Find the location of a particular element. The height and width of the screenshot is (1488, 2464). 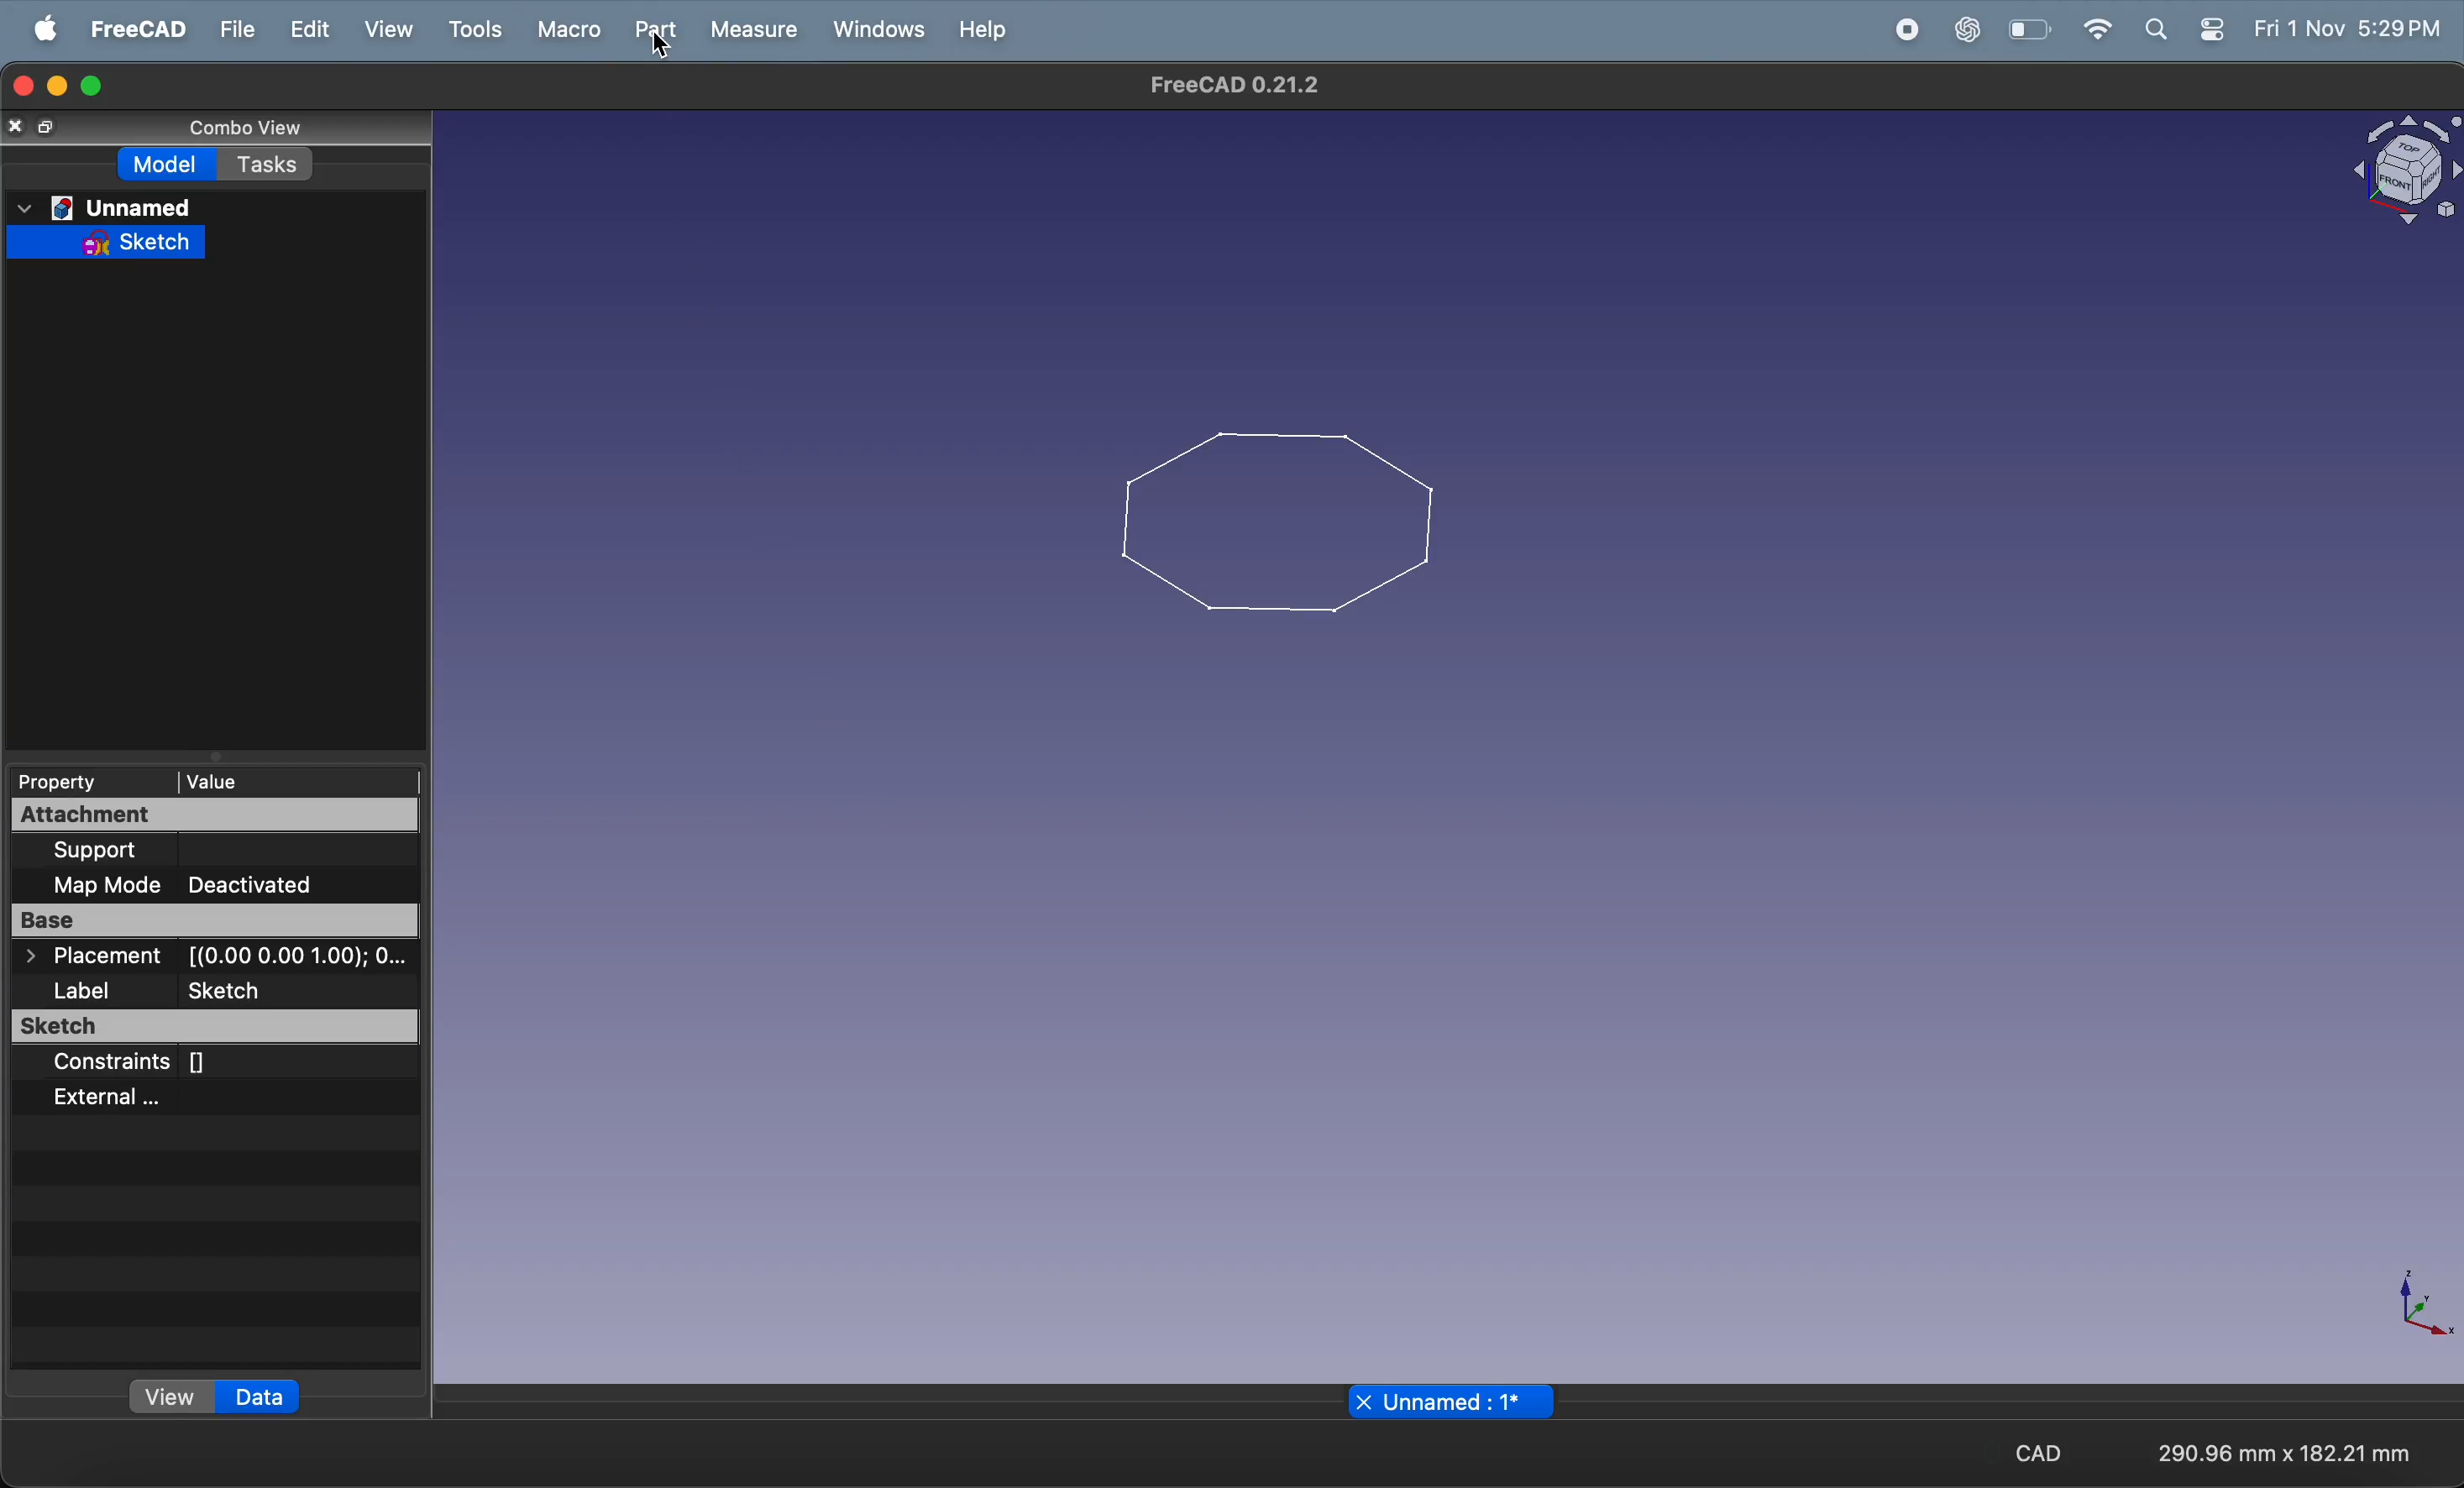

help is located at coordinates (983, 28).